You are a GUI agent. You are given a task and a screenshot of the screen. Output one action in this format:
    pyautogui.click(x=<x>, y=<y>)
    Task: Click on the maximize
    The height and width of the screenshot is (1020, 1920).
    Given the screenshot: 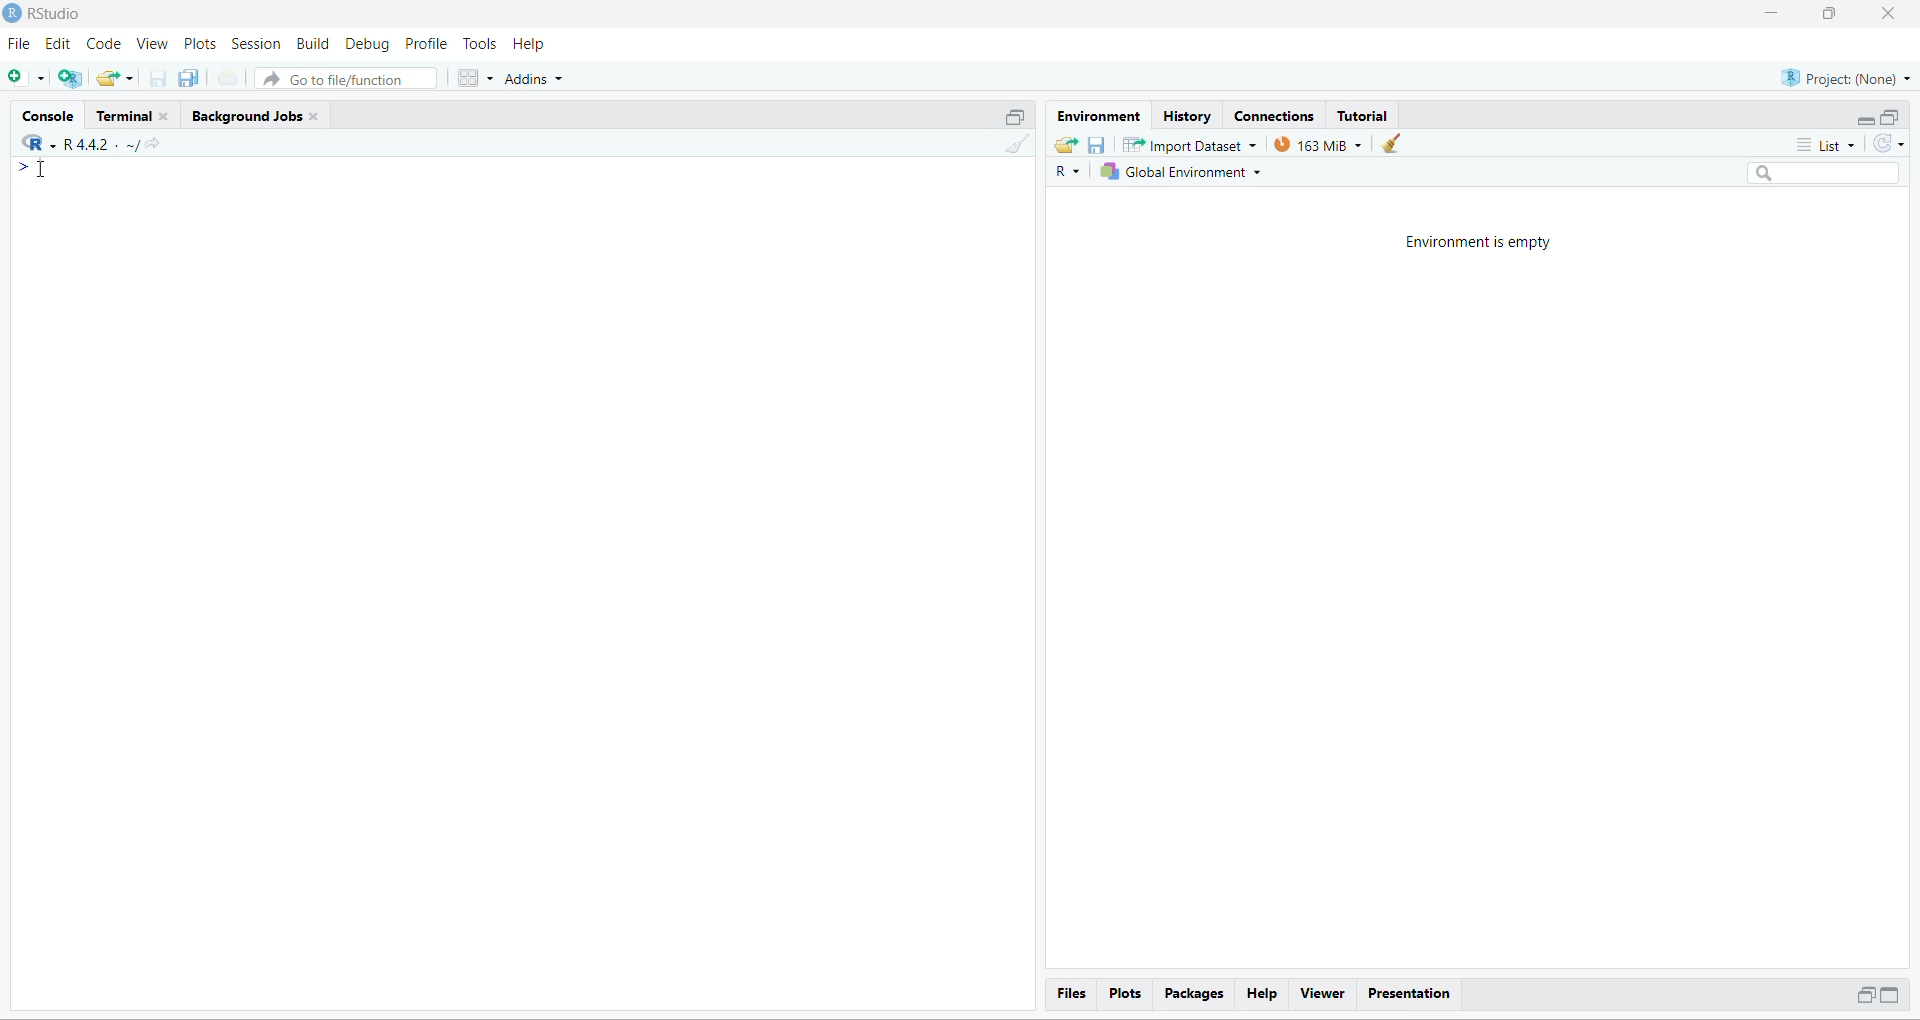 What is the action you would take?
    pyautogui.click(x=1890, y=117)
    